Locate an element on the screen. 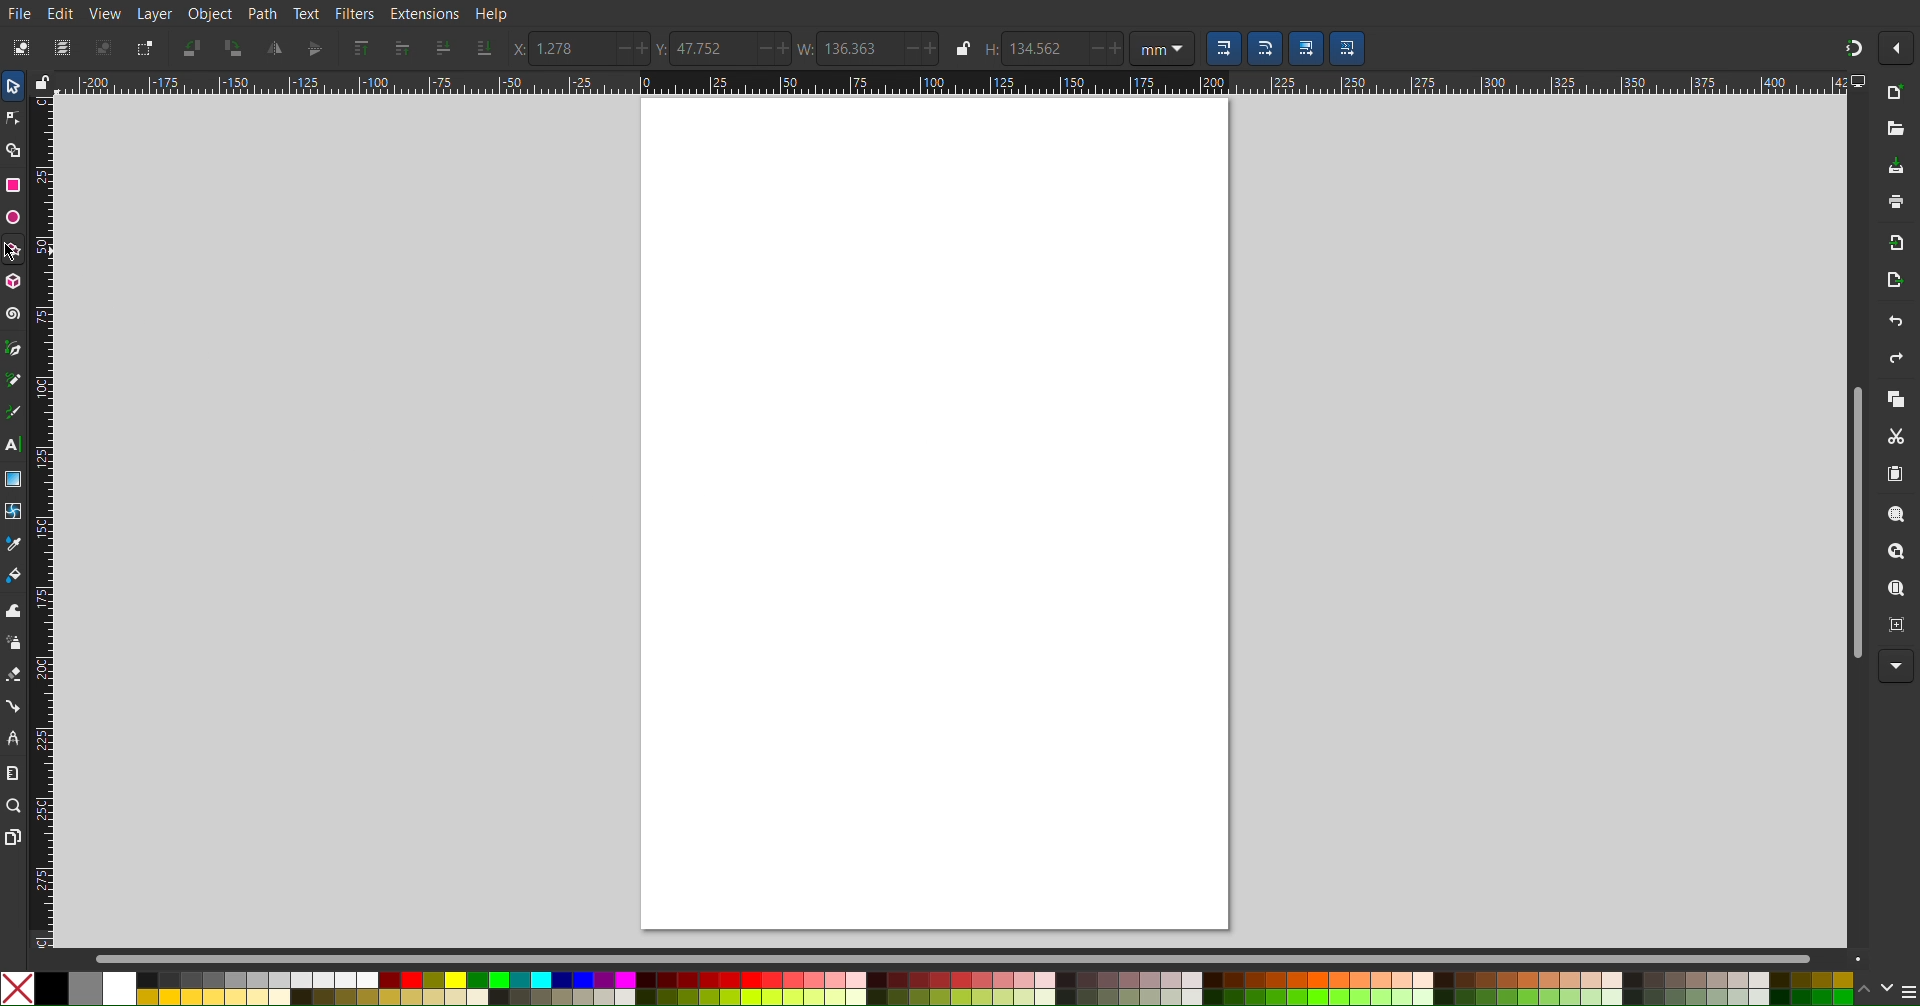 The height and width of the screenshot is (1006, 1920). Vertical Ruler is located at coordinates (41, 522).